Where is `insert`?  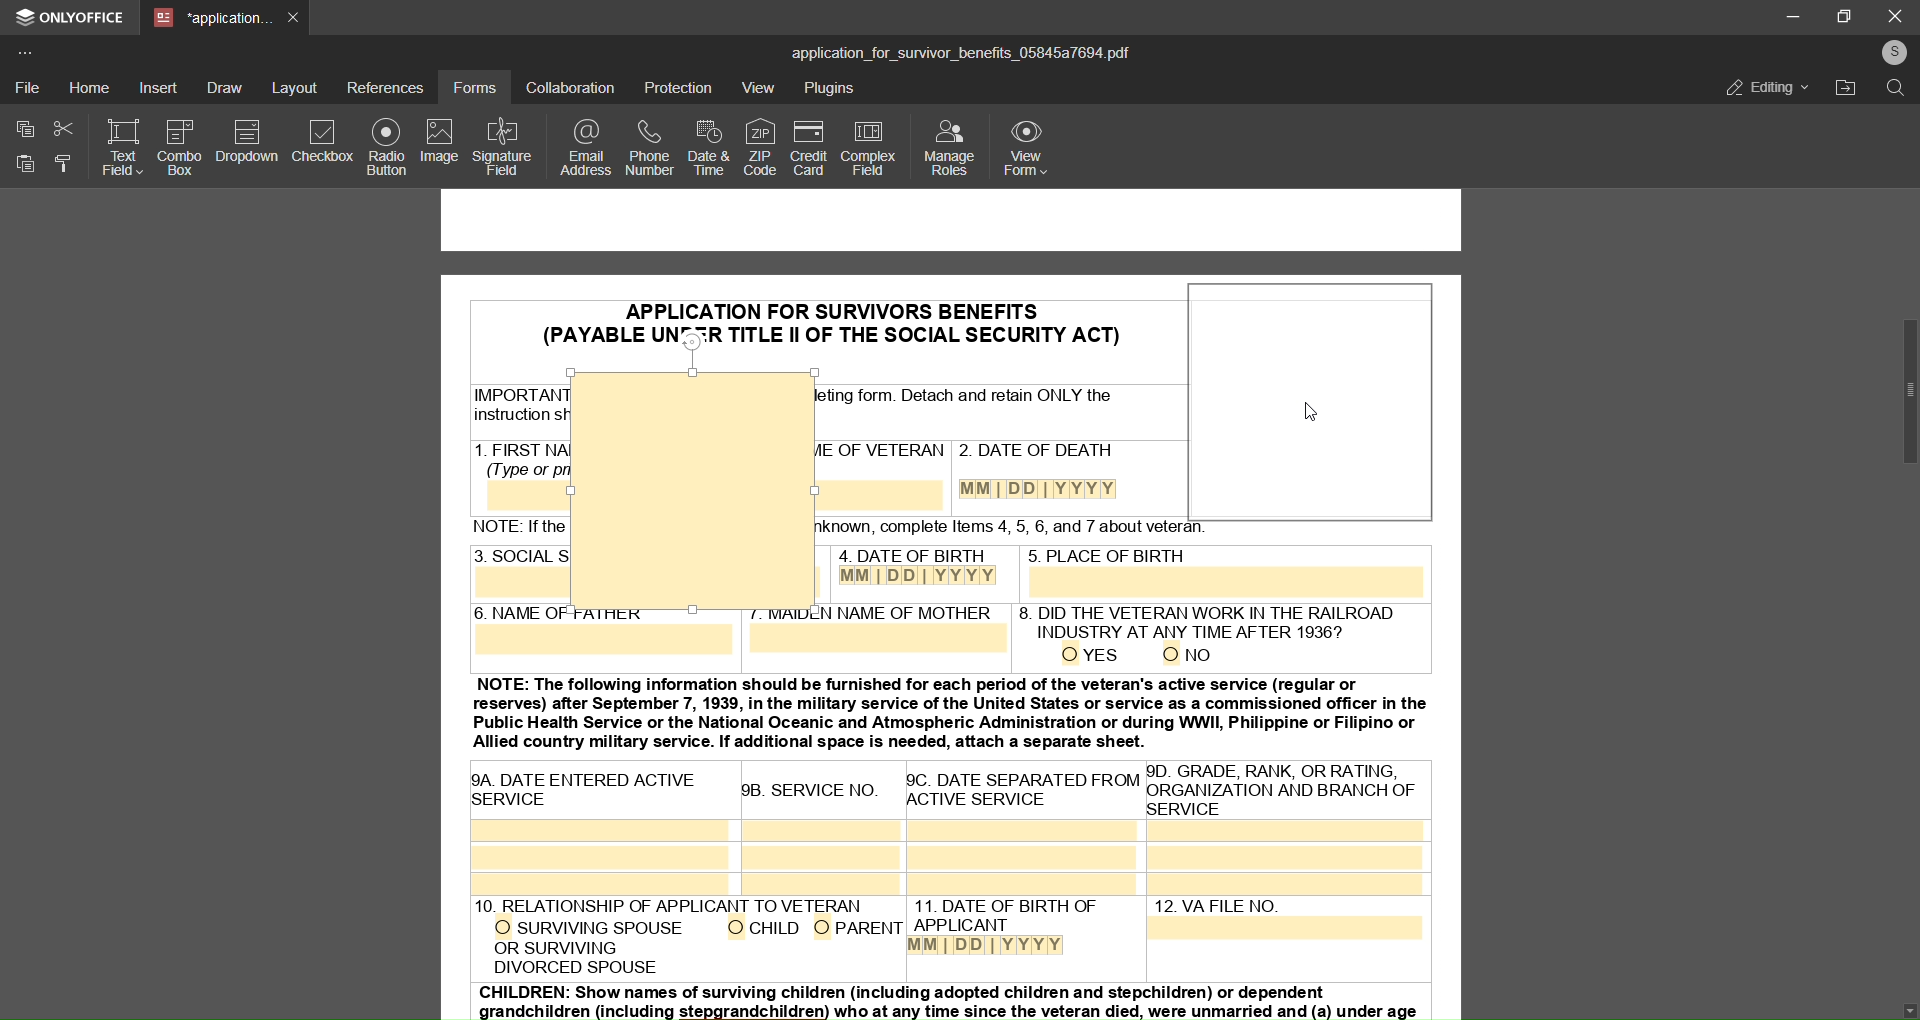
insert is located at coordinates (160, 89).